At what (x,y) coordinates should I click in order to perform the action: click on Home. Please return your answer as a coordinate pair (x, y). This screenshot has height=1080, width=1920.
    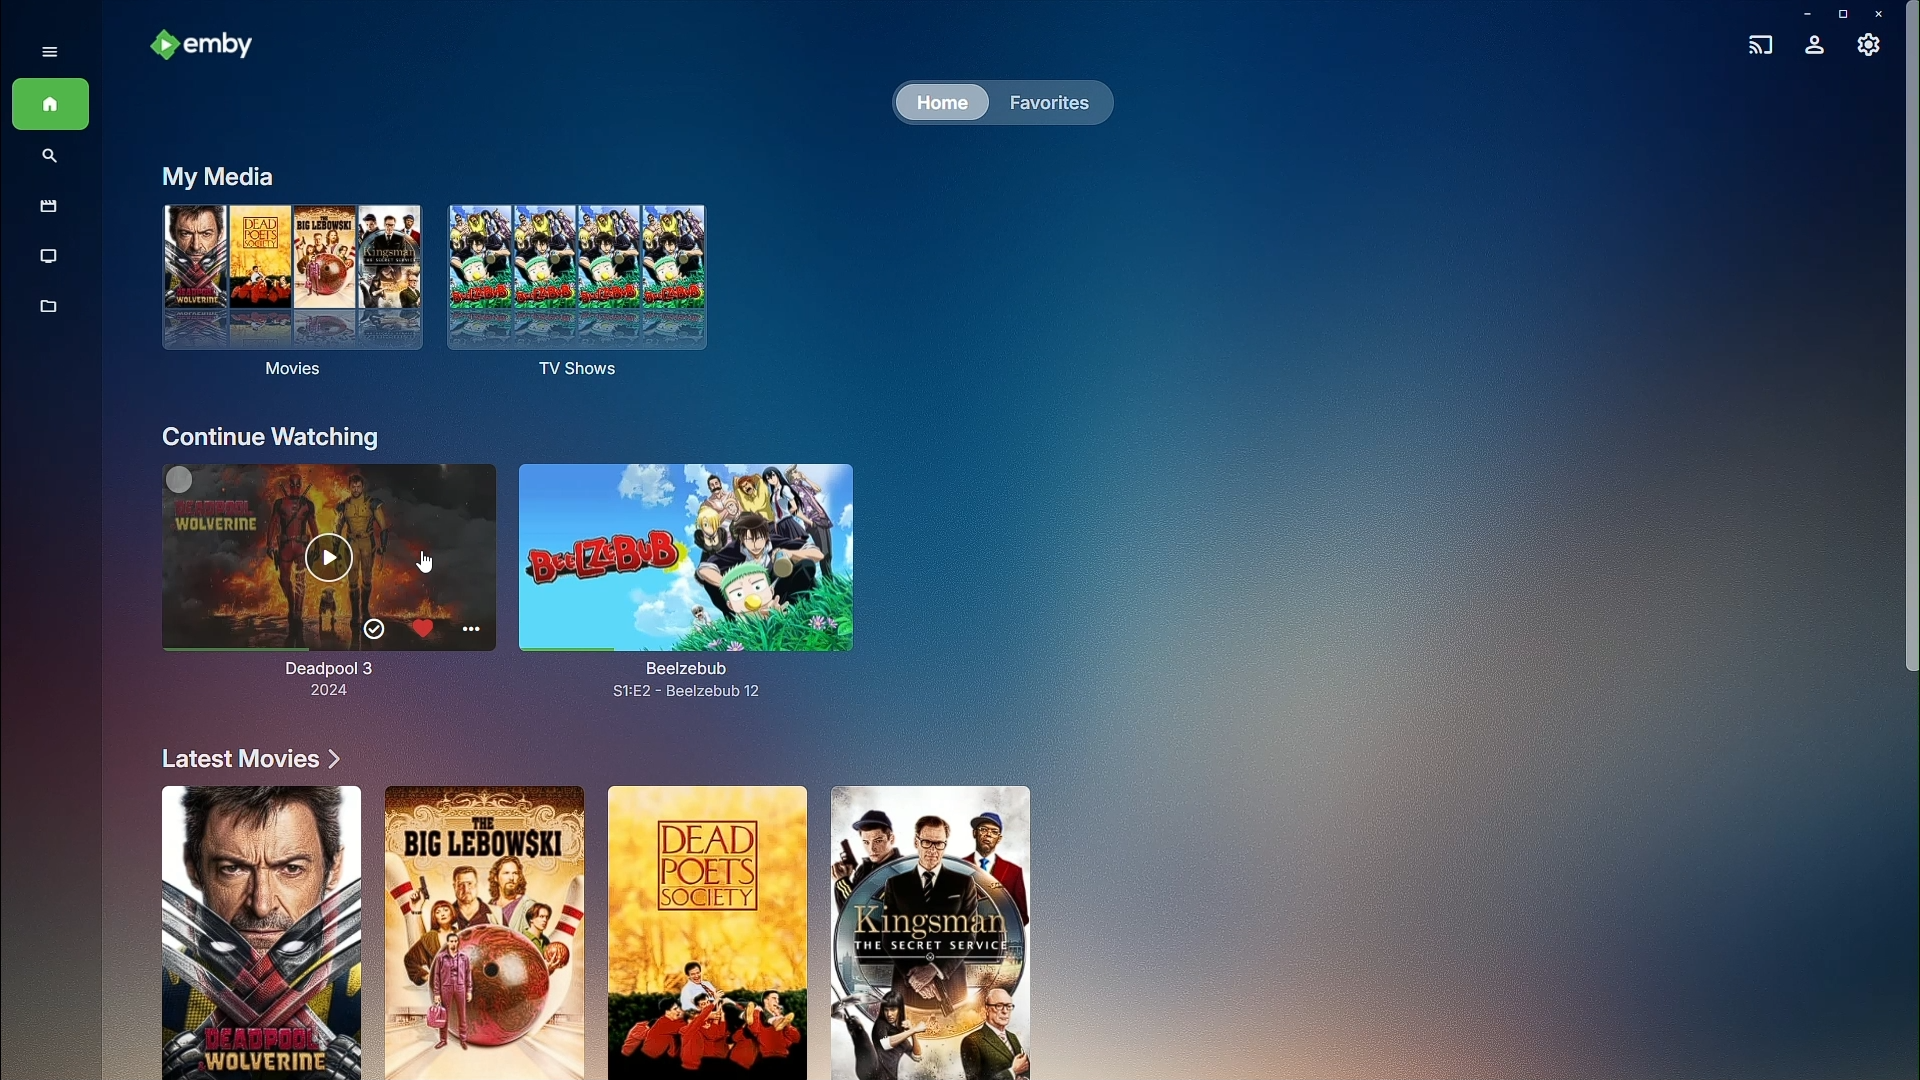
    Looking at the image, I should click on (936, 104).